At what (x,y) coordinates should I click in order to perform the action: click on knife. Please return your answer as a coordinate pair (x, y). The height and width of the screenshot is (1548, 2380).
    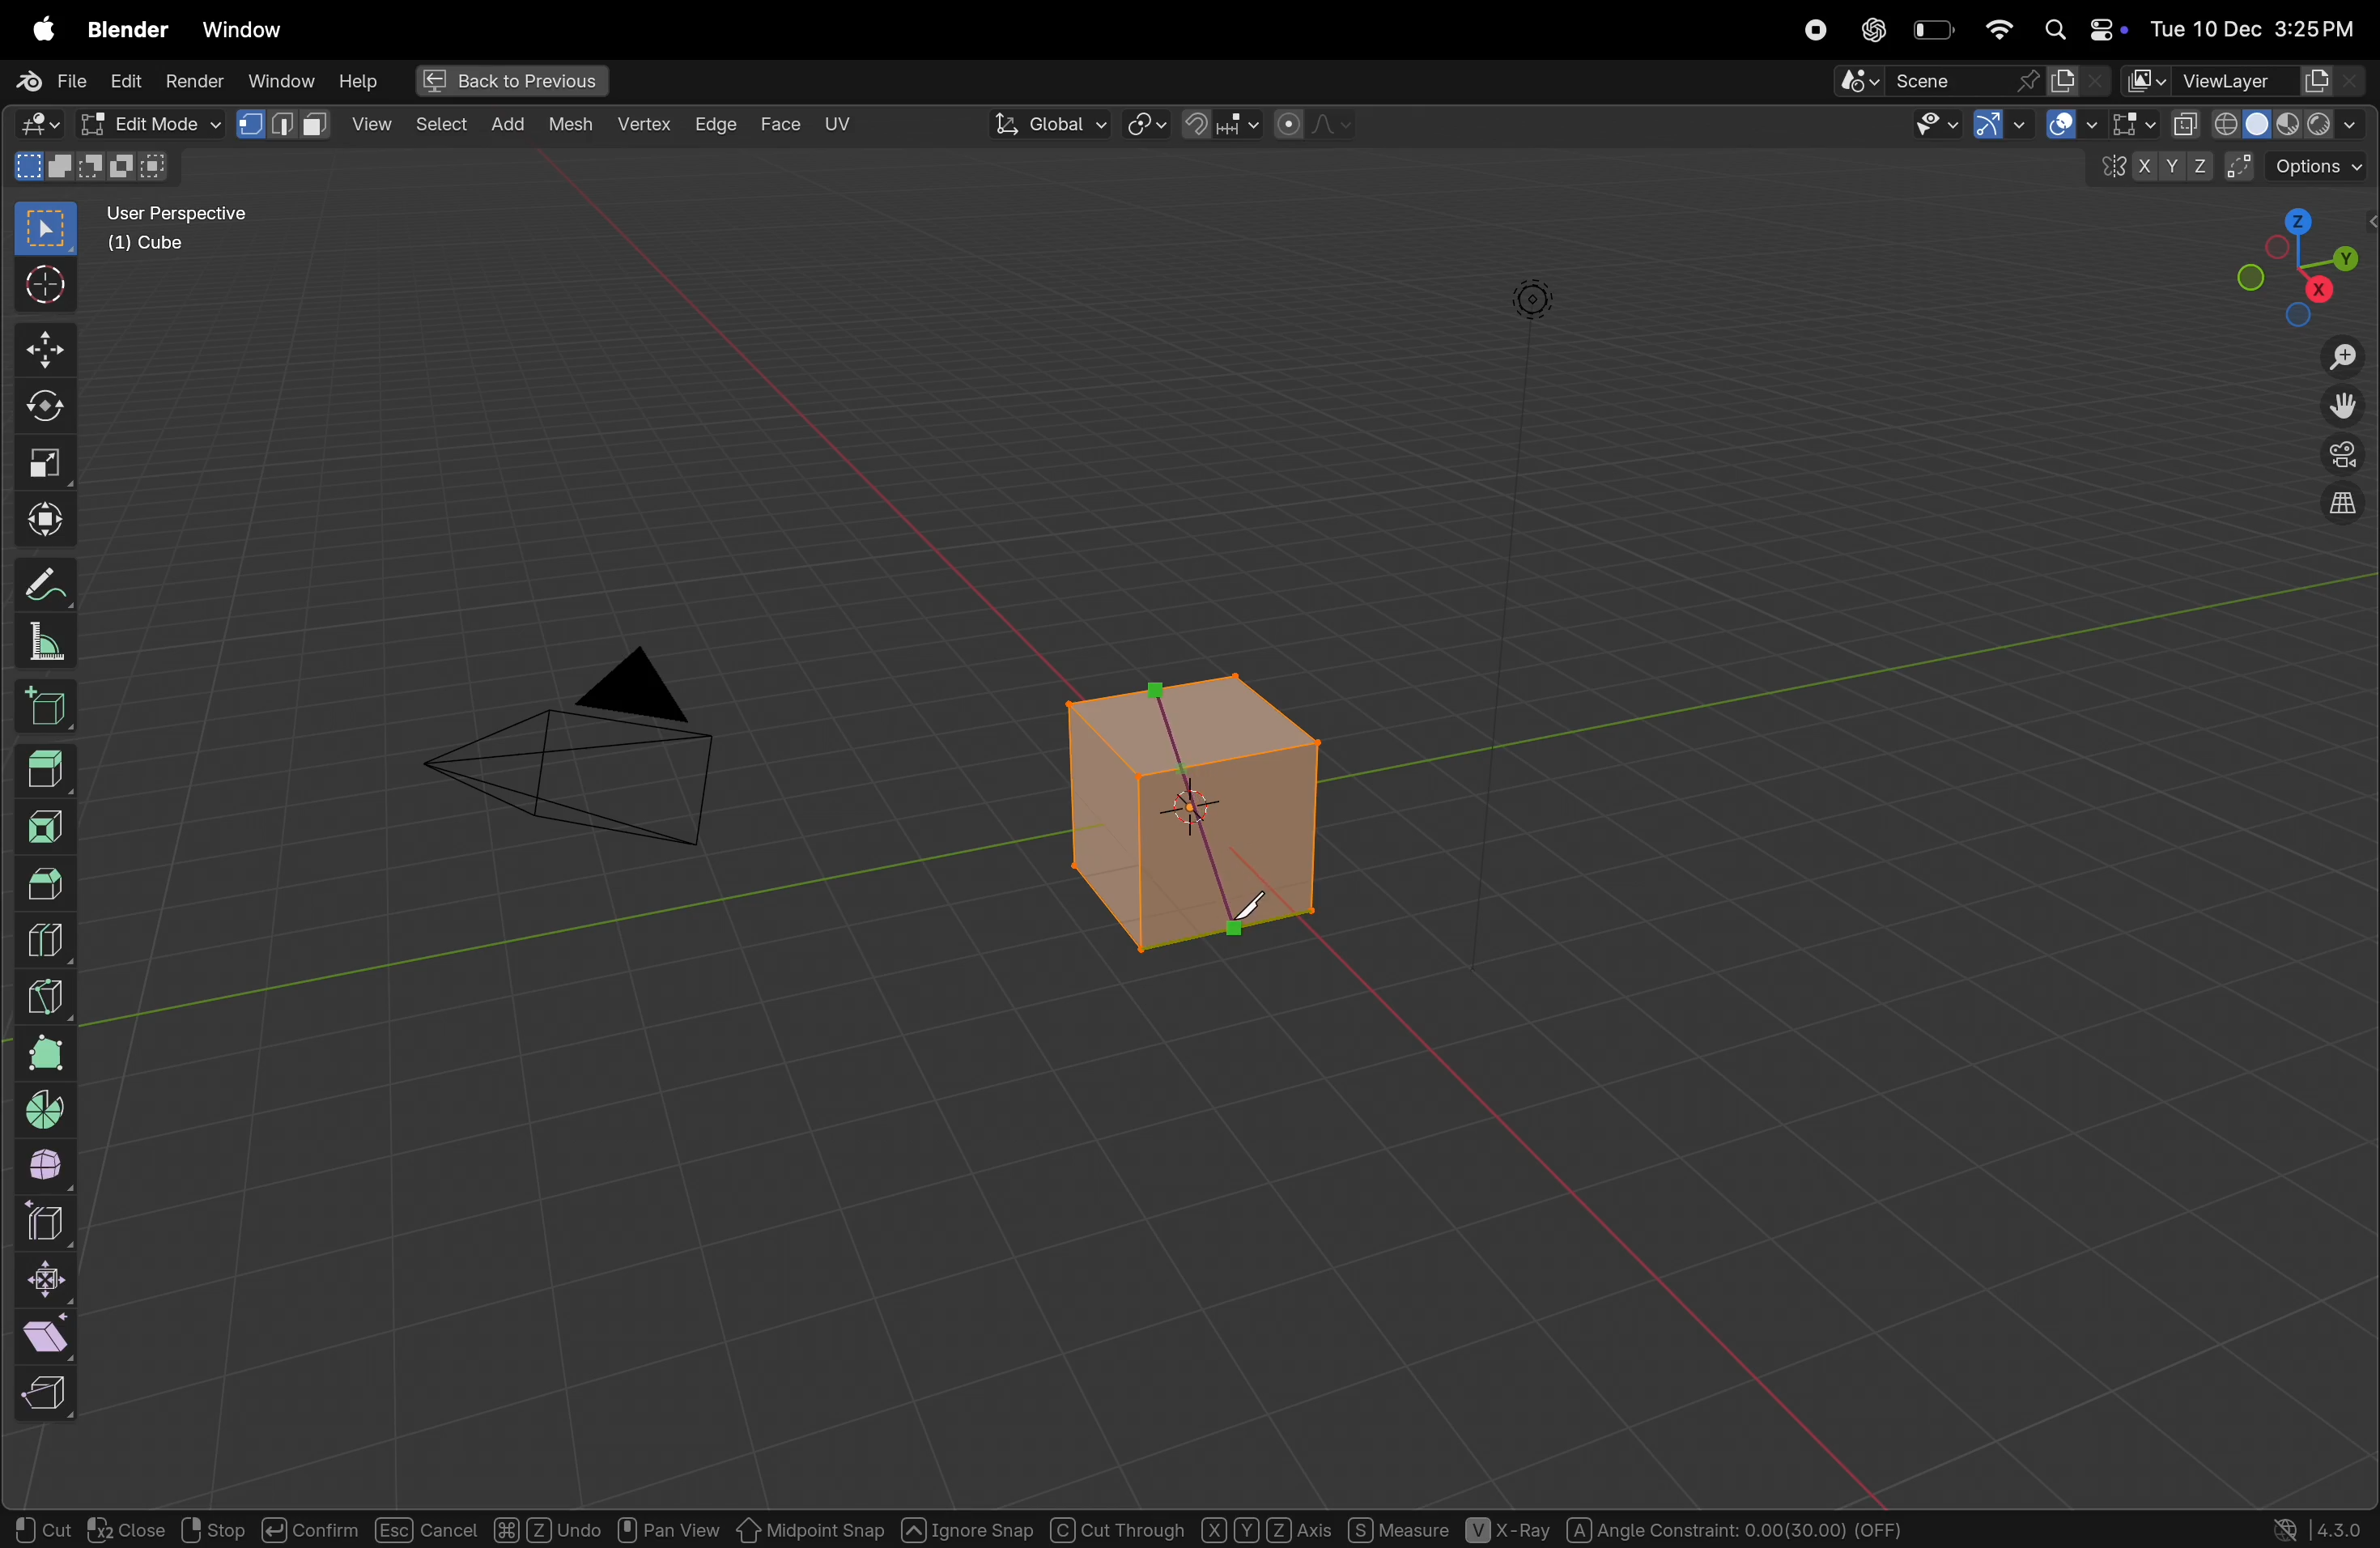
    Looking at the image, I should click on (1243, 924).